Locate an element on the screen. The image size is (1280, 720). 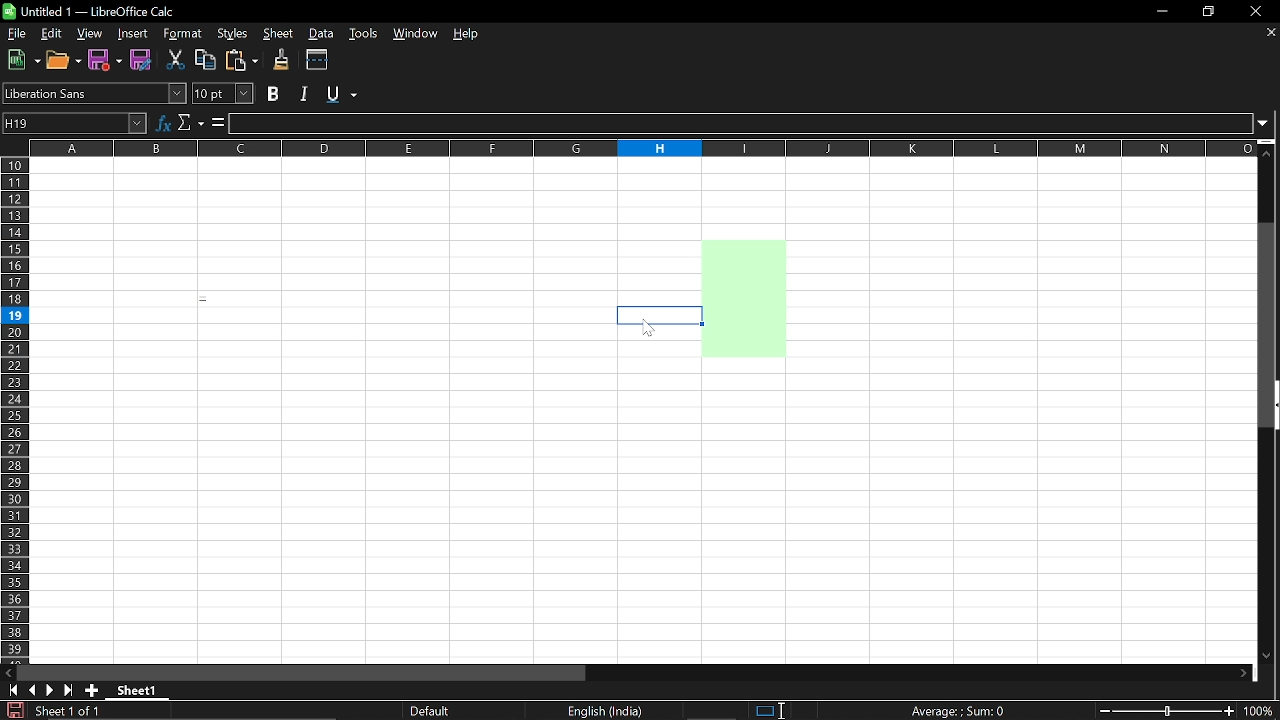
Cell style added to multiple cells is located at coordinates (742, 307).